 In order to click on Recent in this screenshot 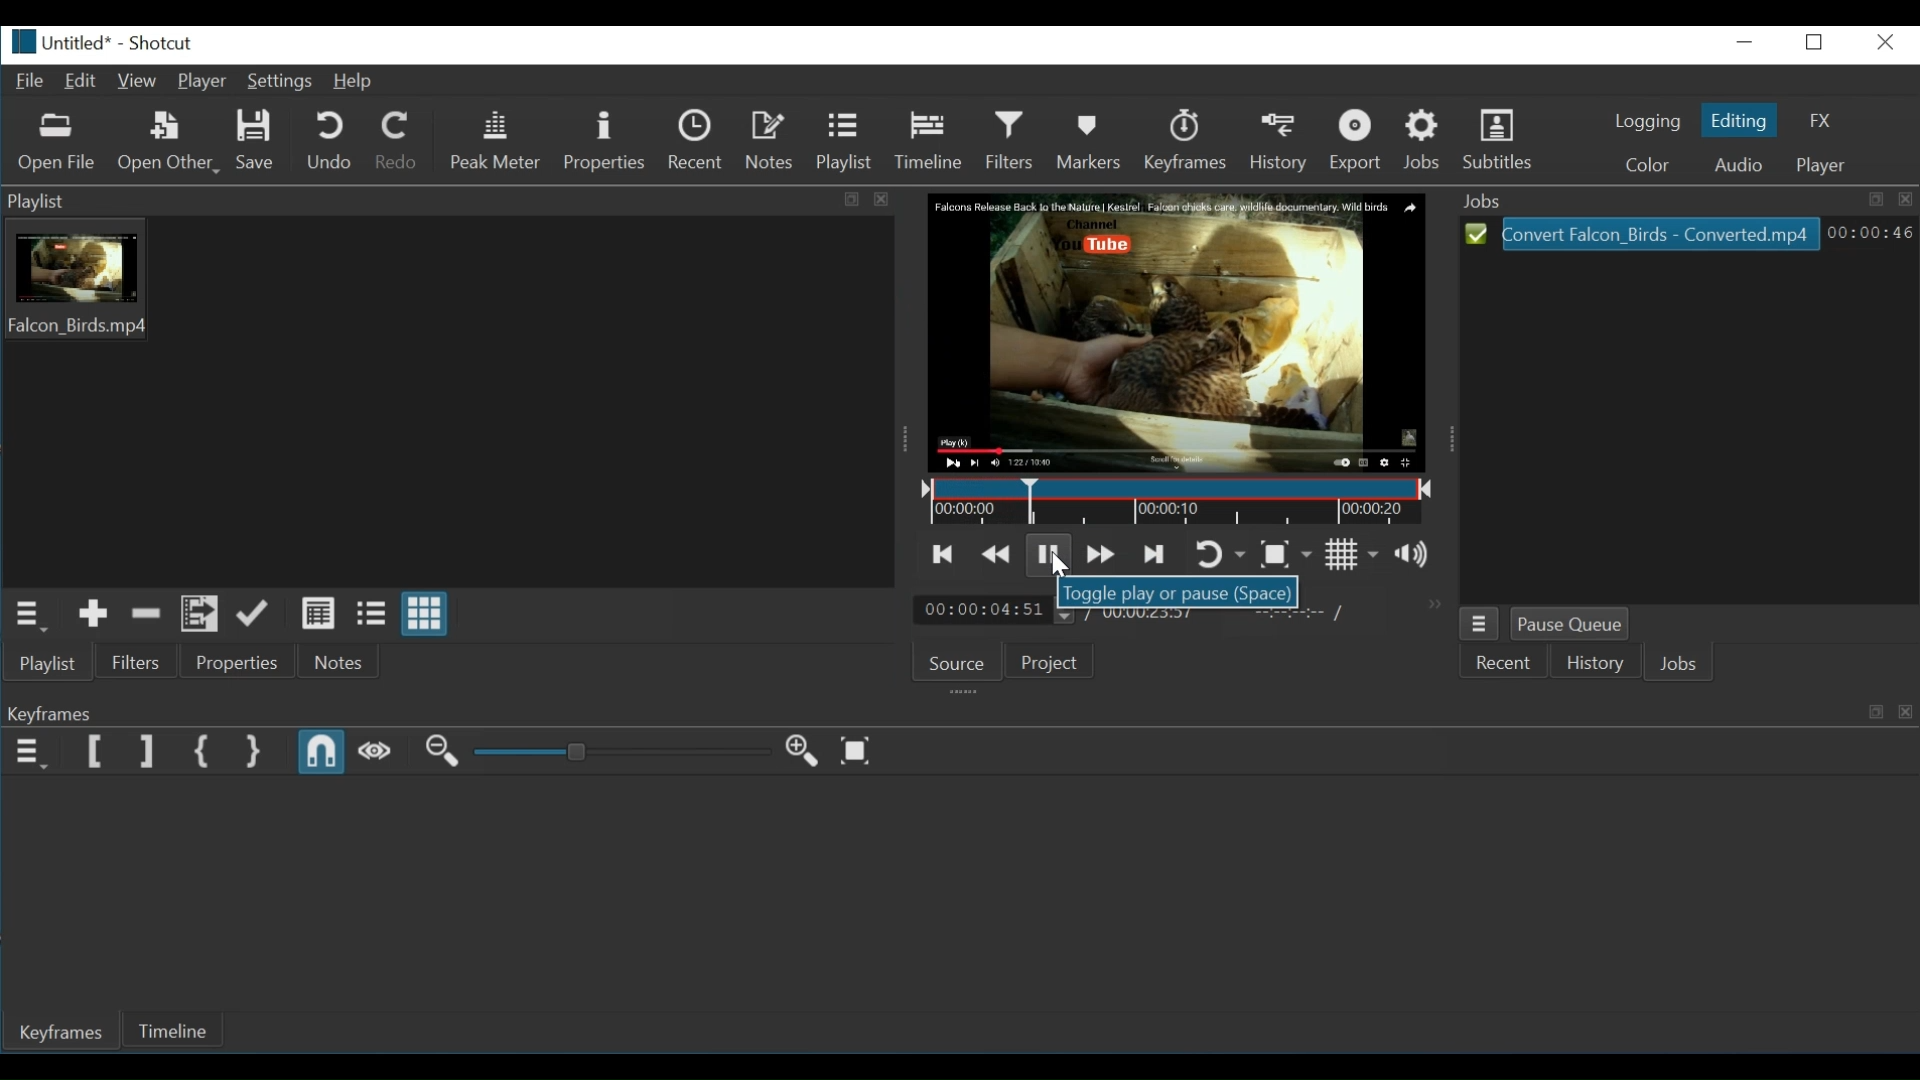, I will do `click(1505, 662)`.